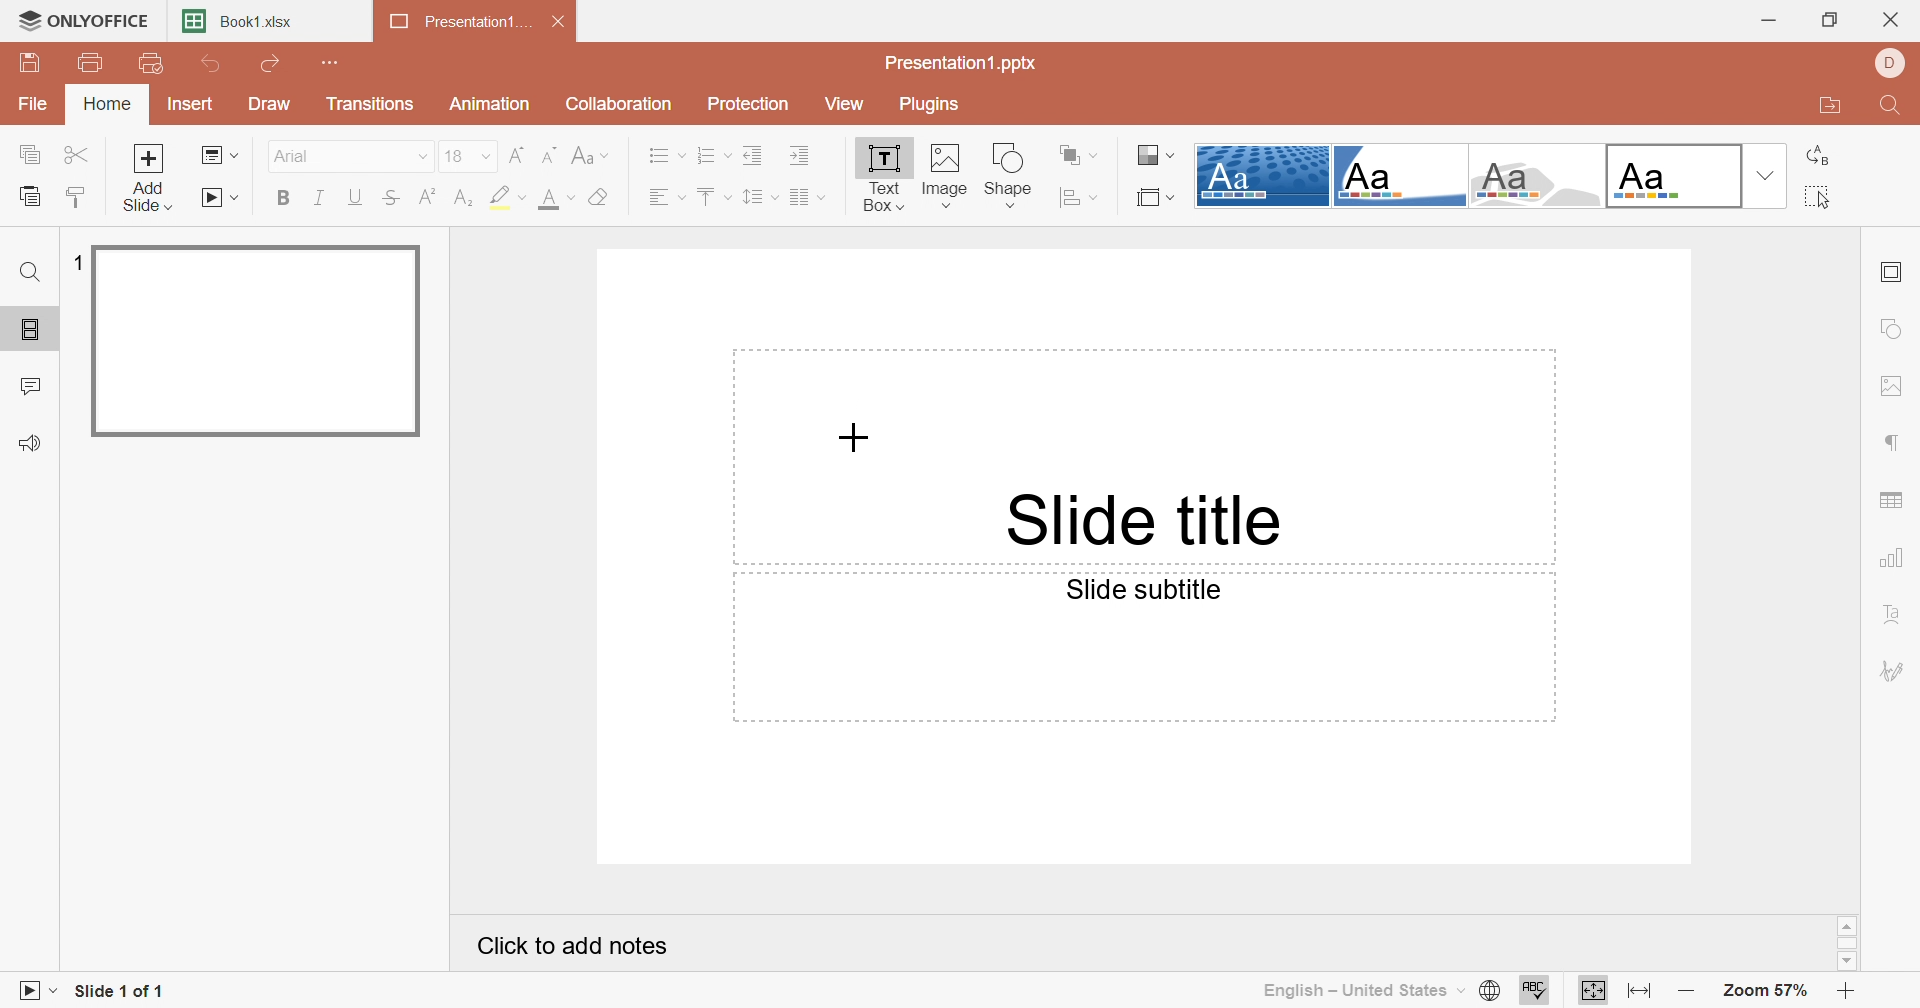 This screenshot has height=1008, width=1920. What do you see at coordinates (1157, 196) in the screenshot?
I see `Select slide size` at bounding box center [1157, 196].